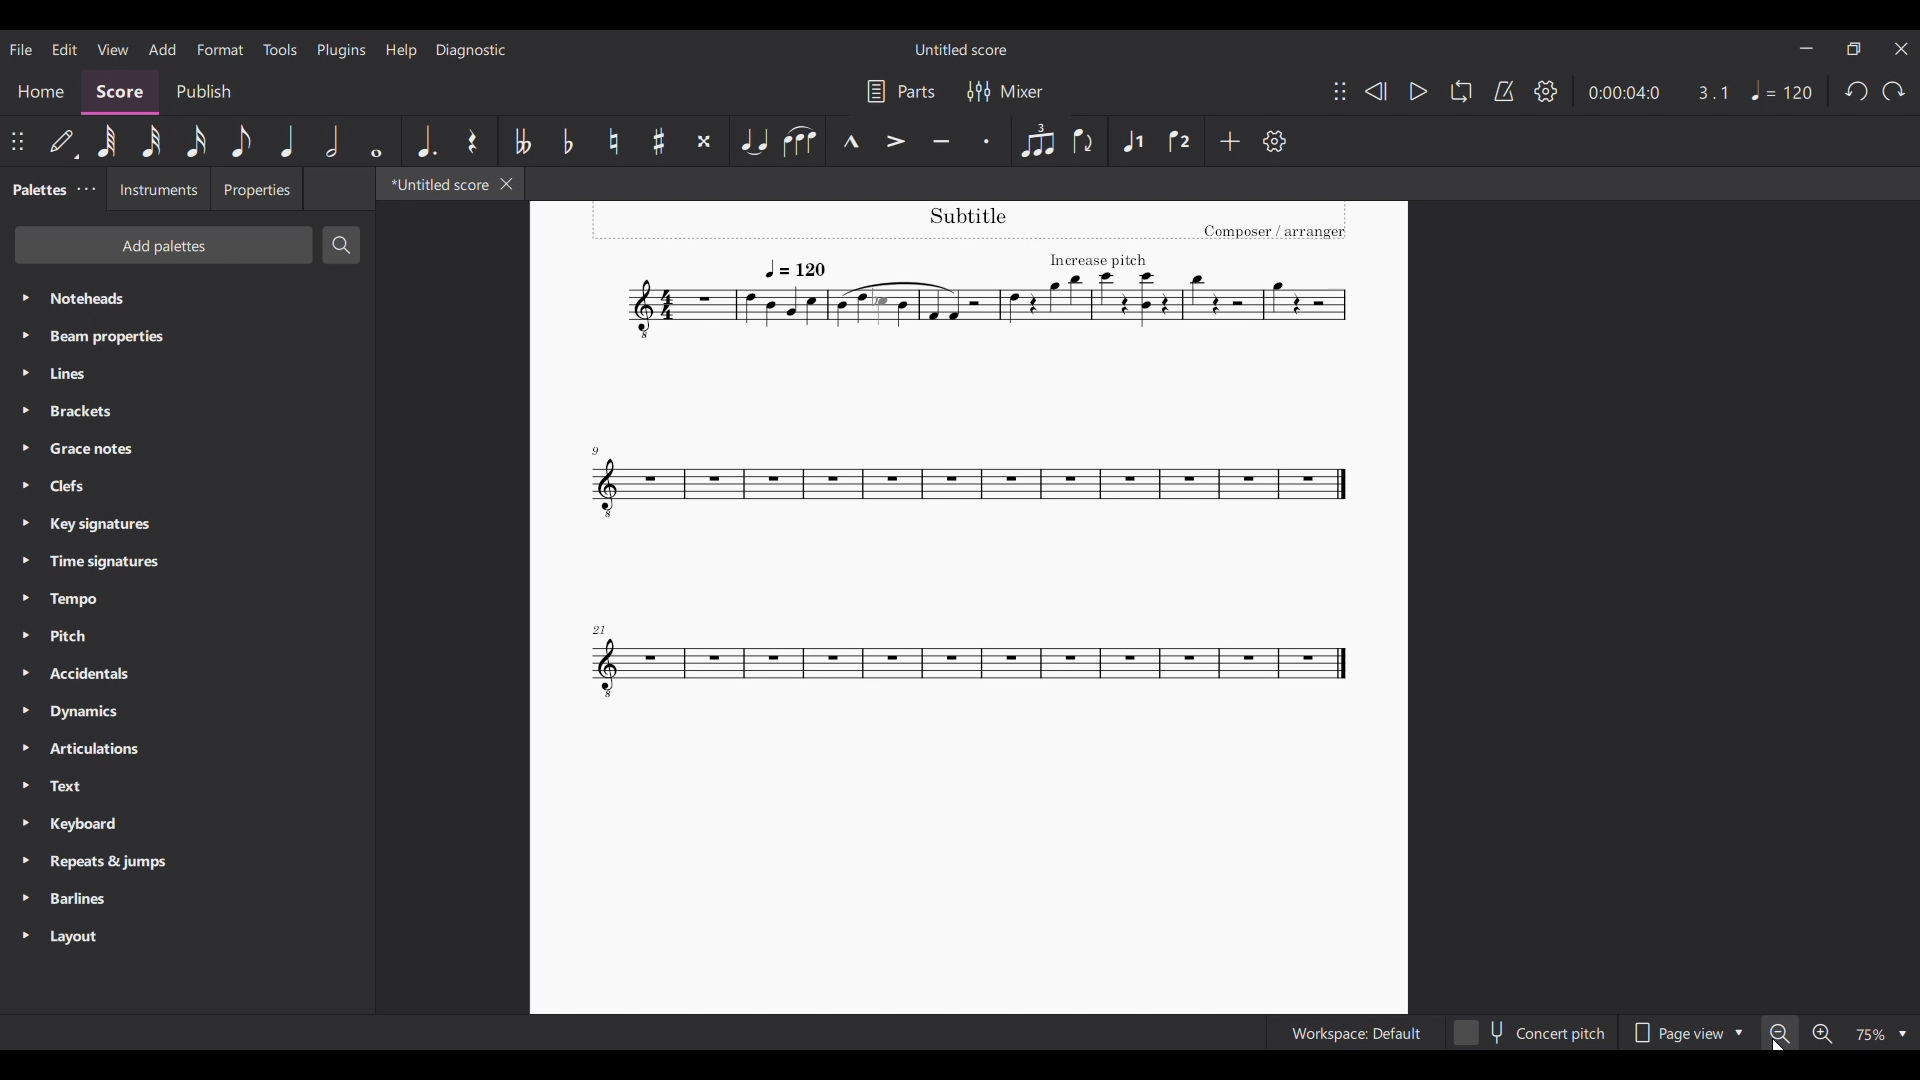 This screenshot has width=1920, height=1080. What do you see at coordinates (189, 299) in the screenshot?
I see `Noteheads` at bounding box center [189, 299].